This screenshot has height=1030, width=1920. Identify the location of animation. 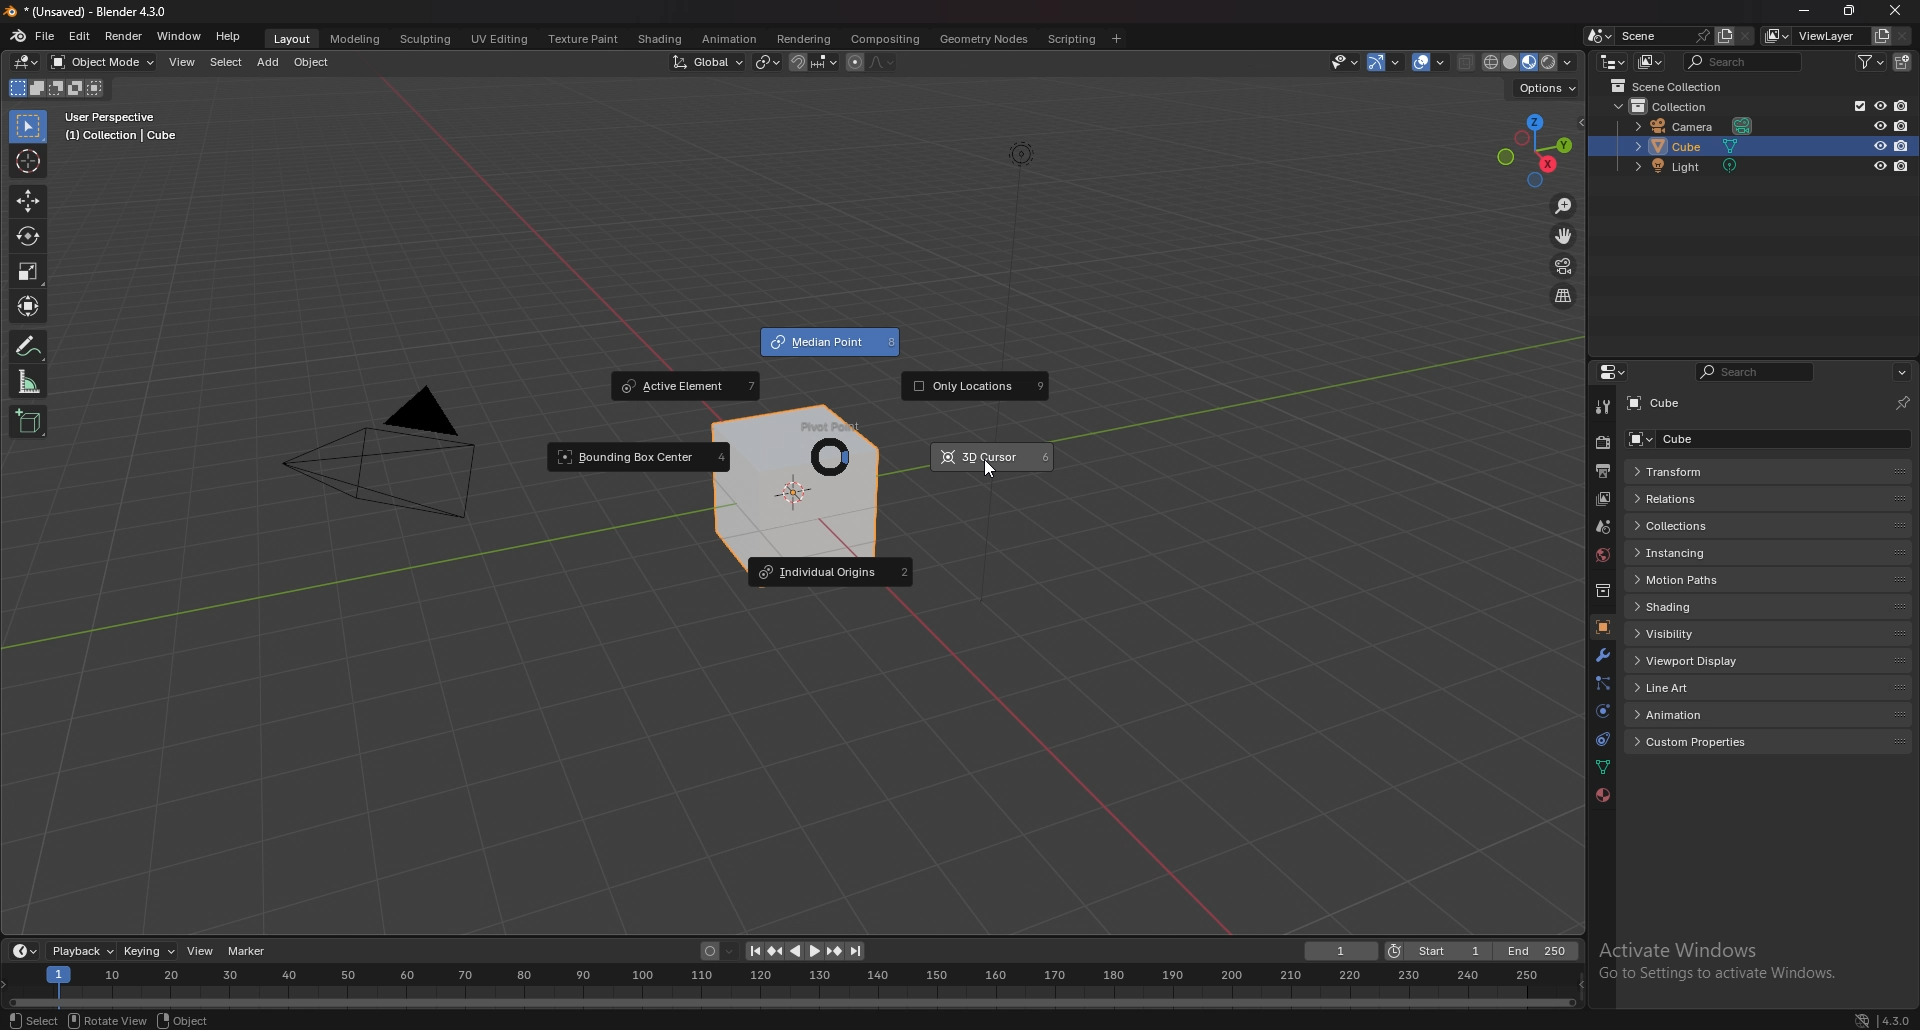
(730, 39).